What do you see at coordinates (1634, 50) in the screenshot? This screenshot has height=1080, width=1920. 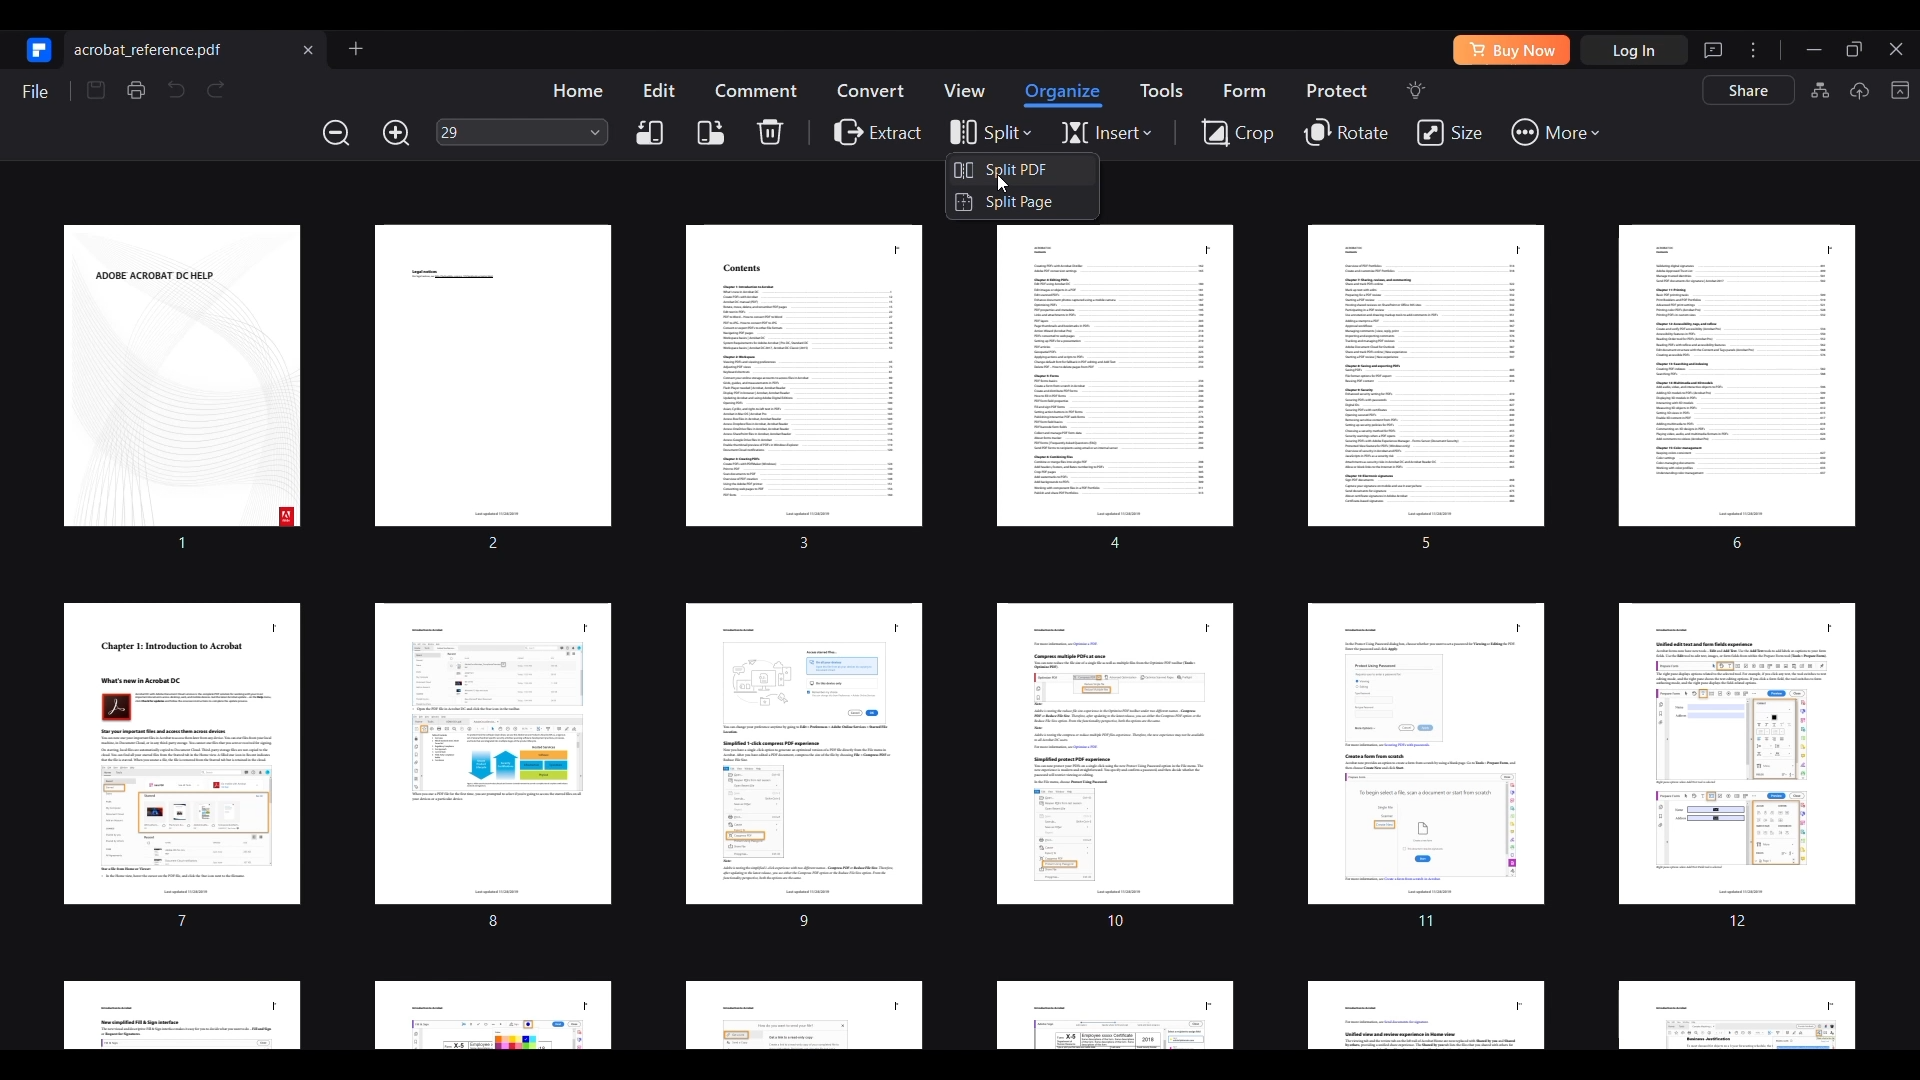 I see `Log in using mail` at bounding box center [1634, 50].